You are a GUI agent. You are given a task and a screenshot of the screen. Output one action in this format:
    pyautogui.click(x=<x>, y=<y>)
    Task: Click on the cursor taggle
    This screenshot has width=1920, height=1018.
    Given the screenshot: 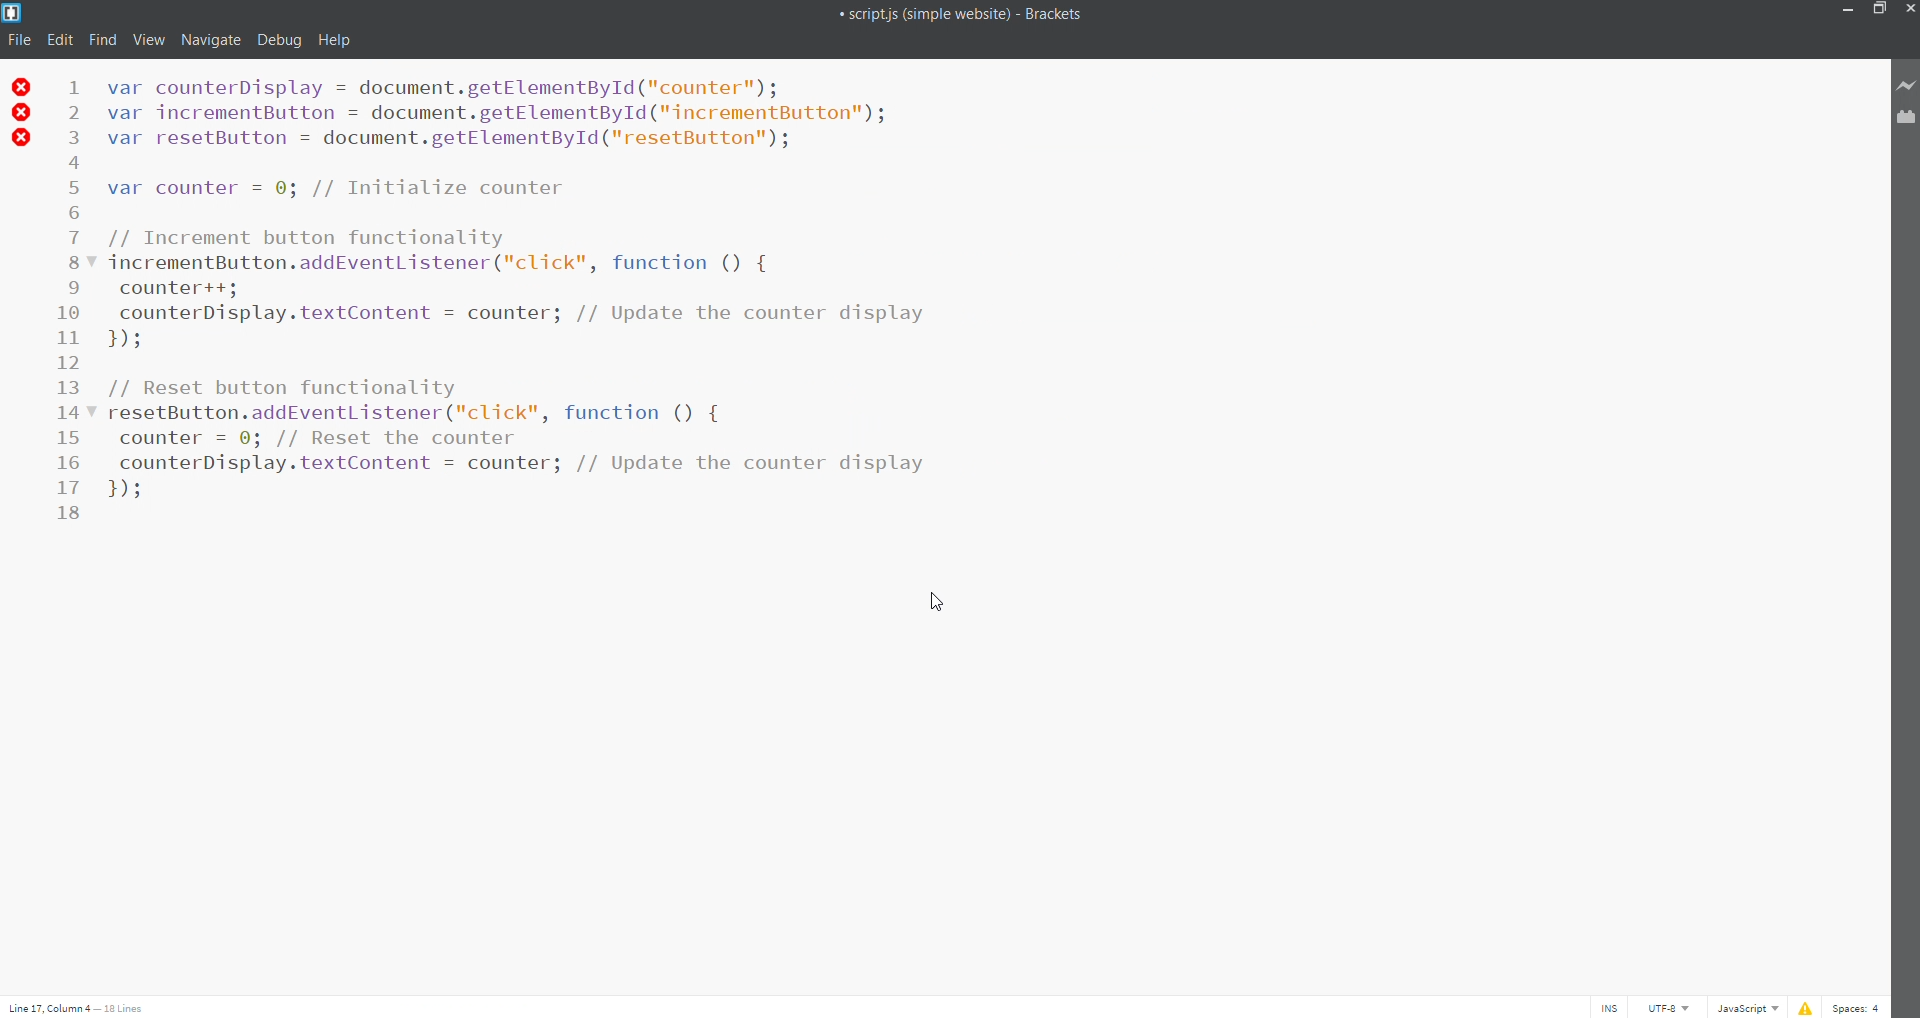 What is the action you would take?
    pyautogui.click(x=1609, y=1006)
    